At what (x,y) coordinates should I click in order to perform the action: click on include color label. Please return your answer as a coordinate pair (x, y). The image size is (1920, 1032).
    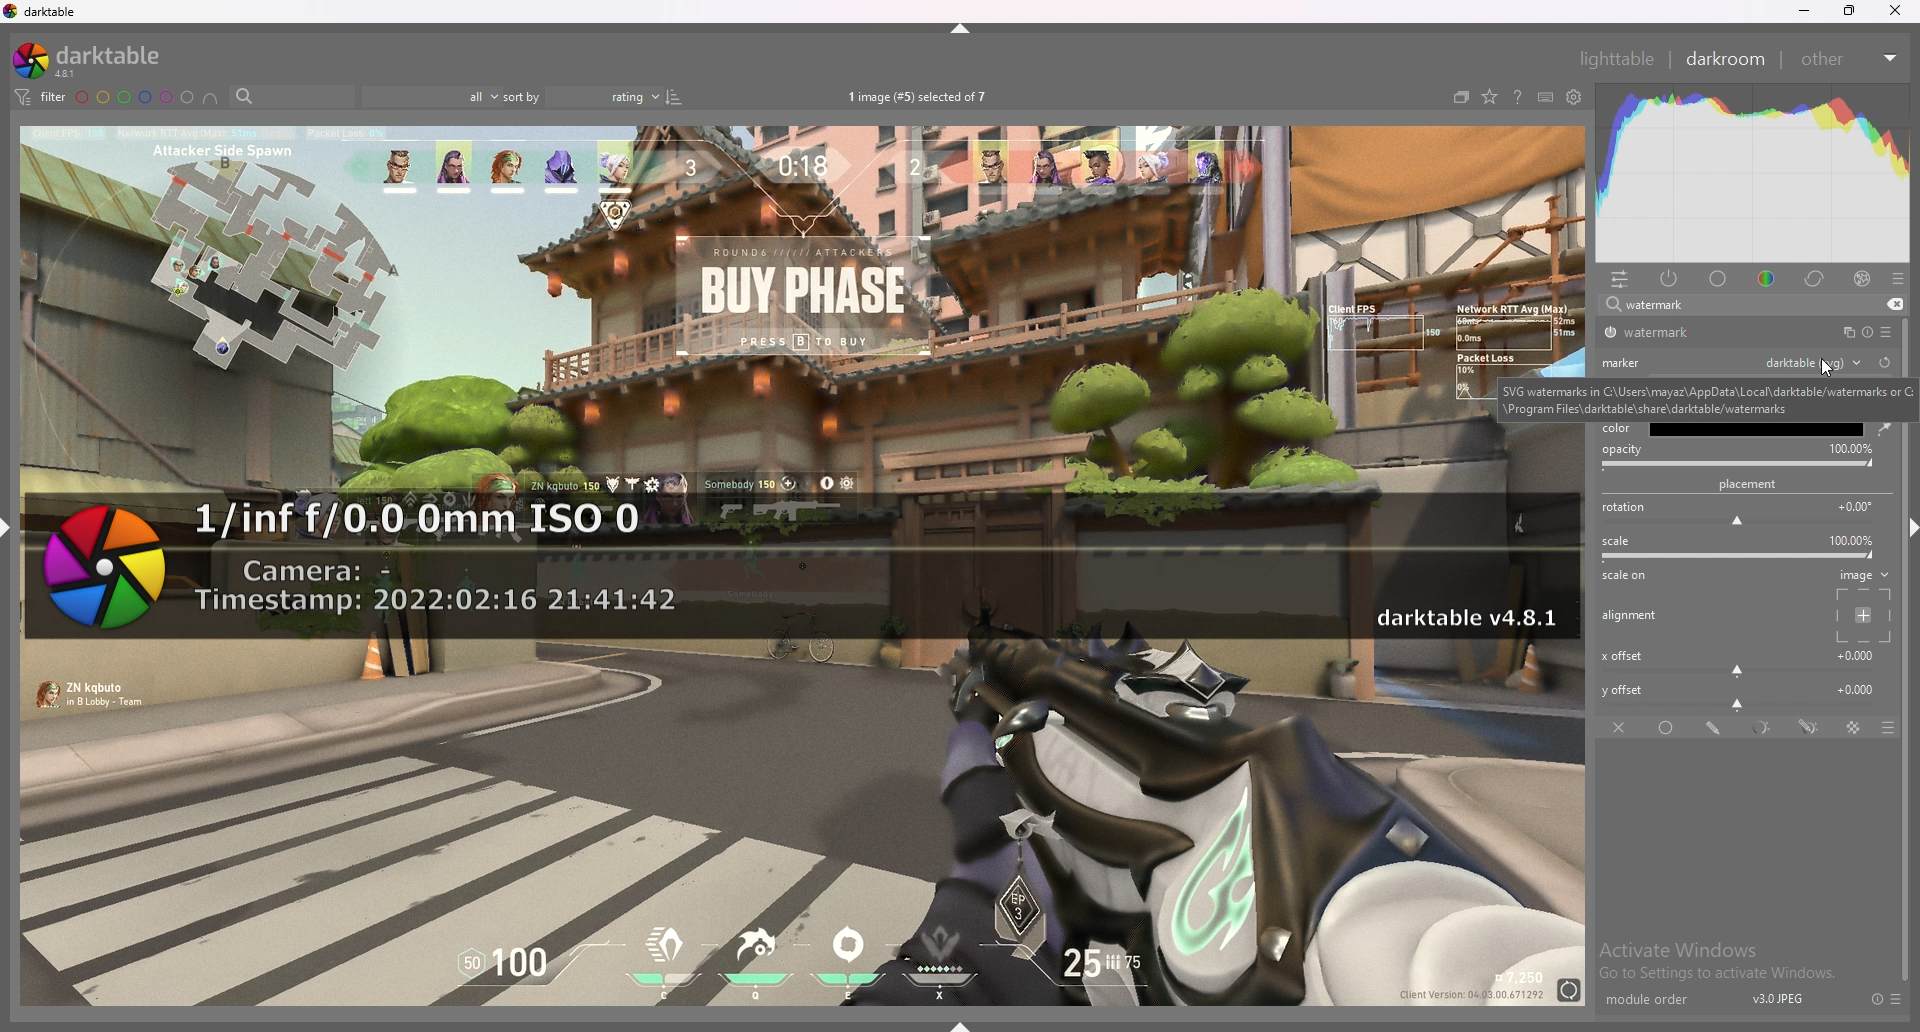
    Looking at the image, I should click on (210, 98).